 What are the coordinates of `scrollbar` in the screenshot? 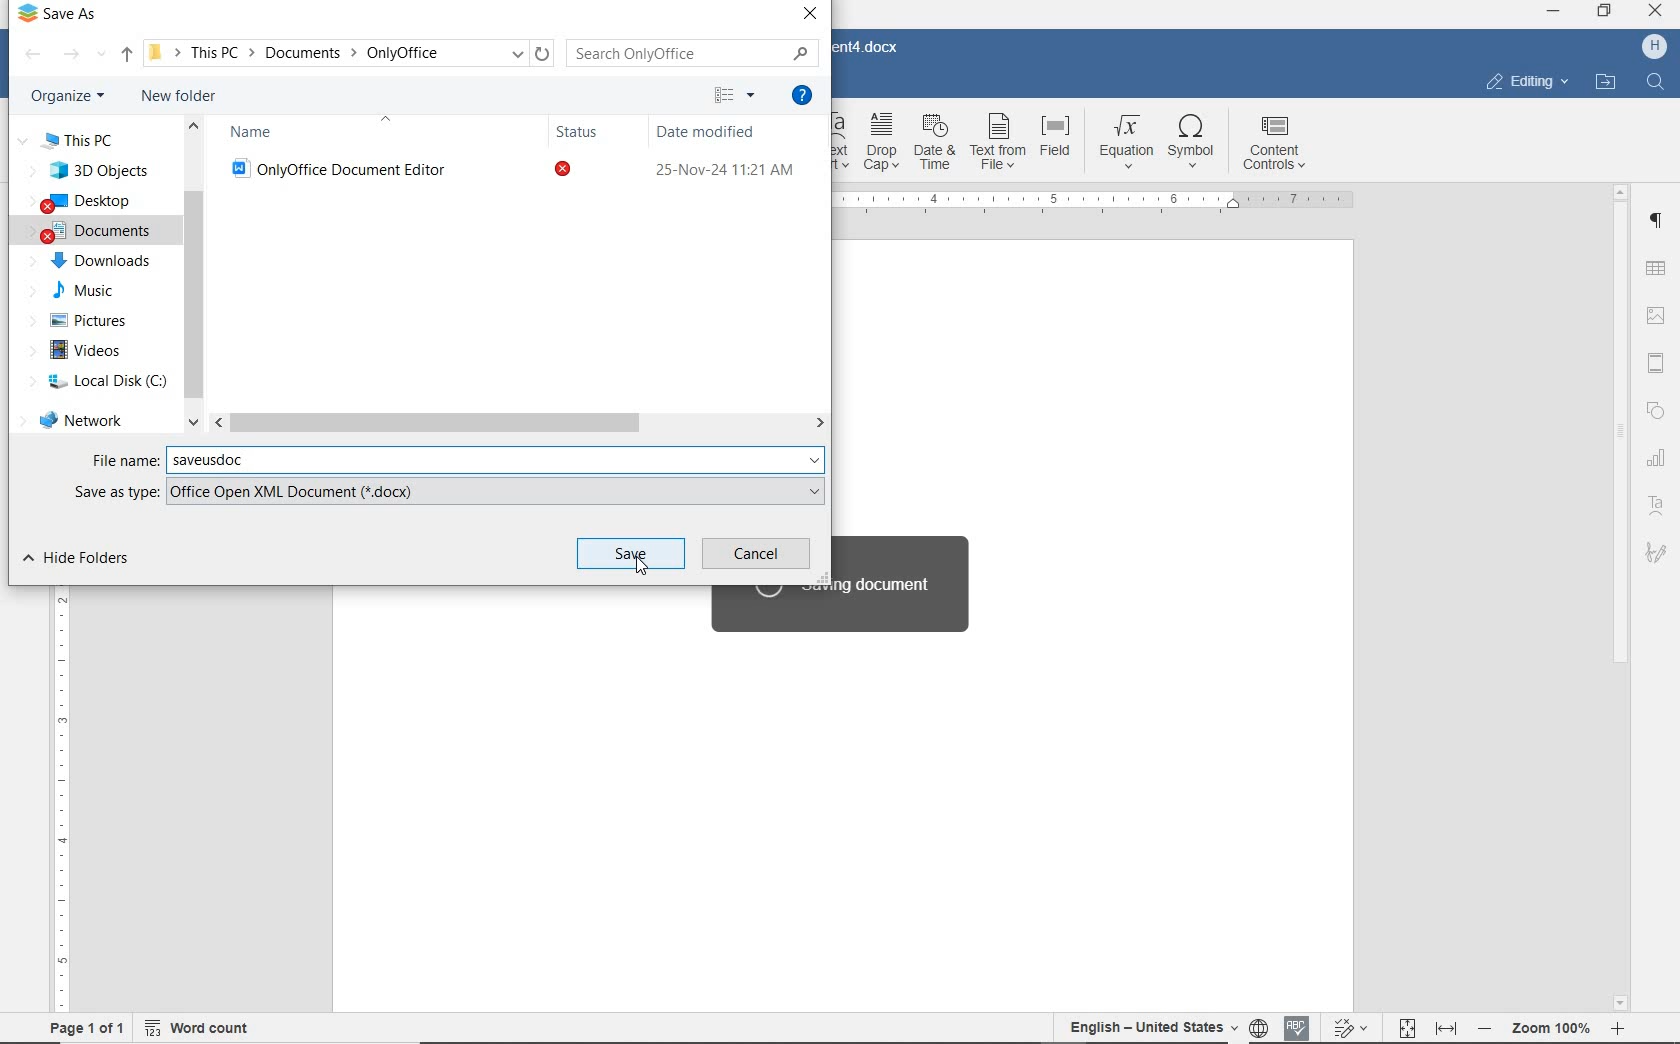 It's located at (196, 275).